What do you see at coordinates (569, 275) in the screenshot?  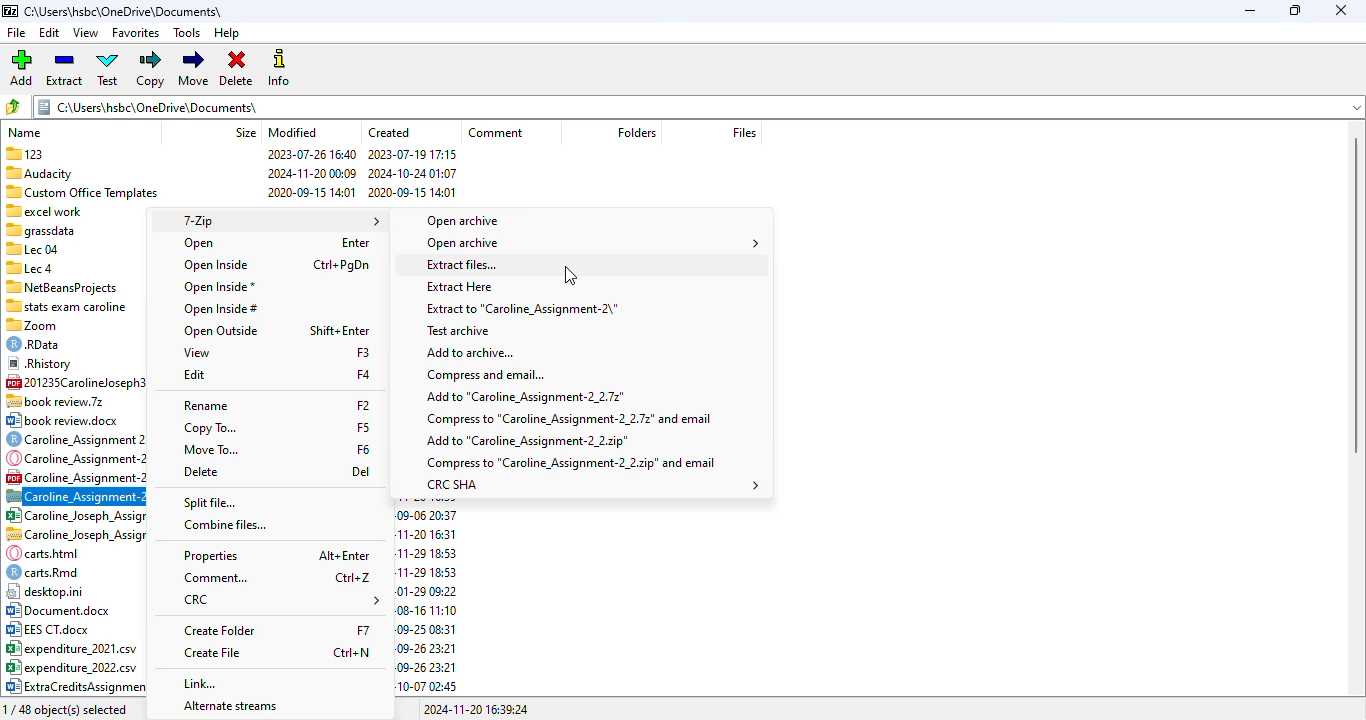 I see `cursor` at bounding box center [569, 275].